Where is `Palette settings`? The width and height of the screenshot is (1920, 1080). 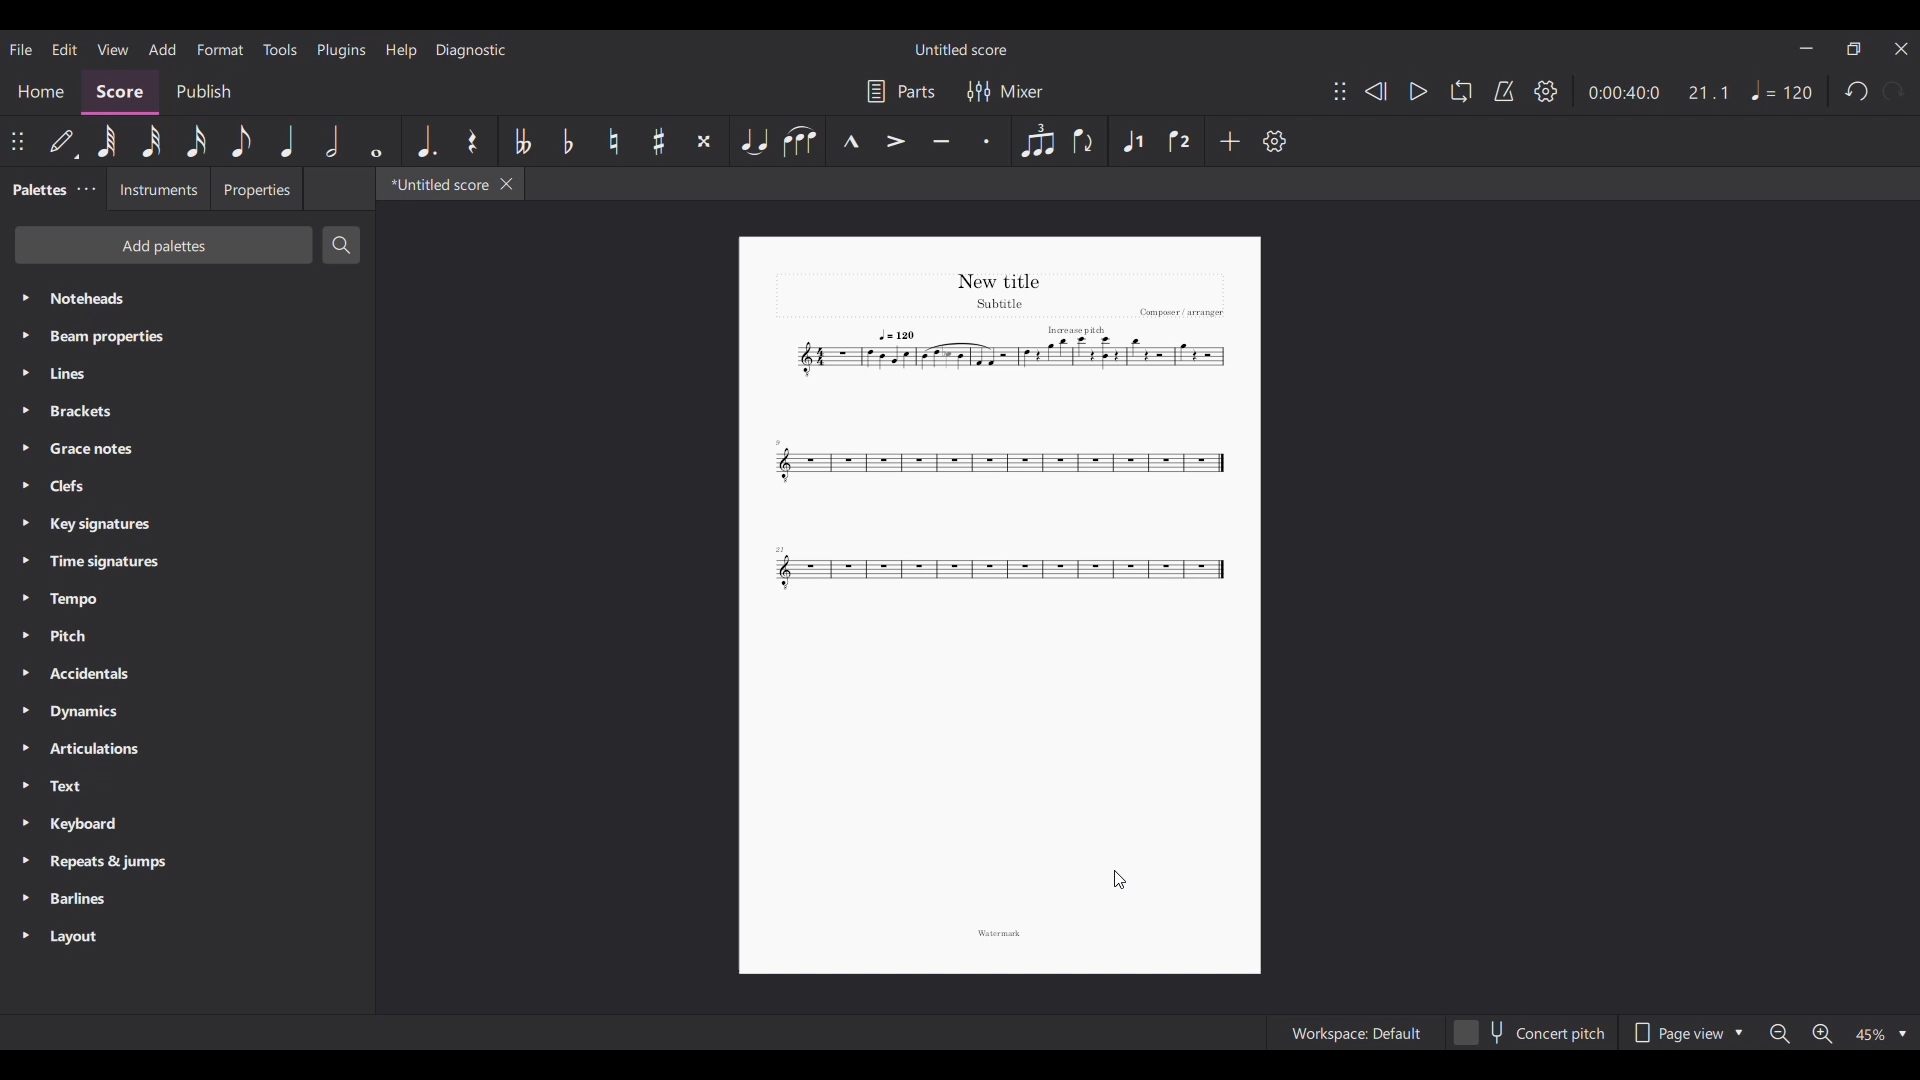 Palette settings is located at coordinates (87, 189).